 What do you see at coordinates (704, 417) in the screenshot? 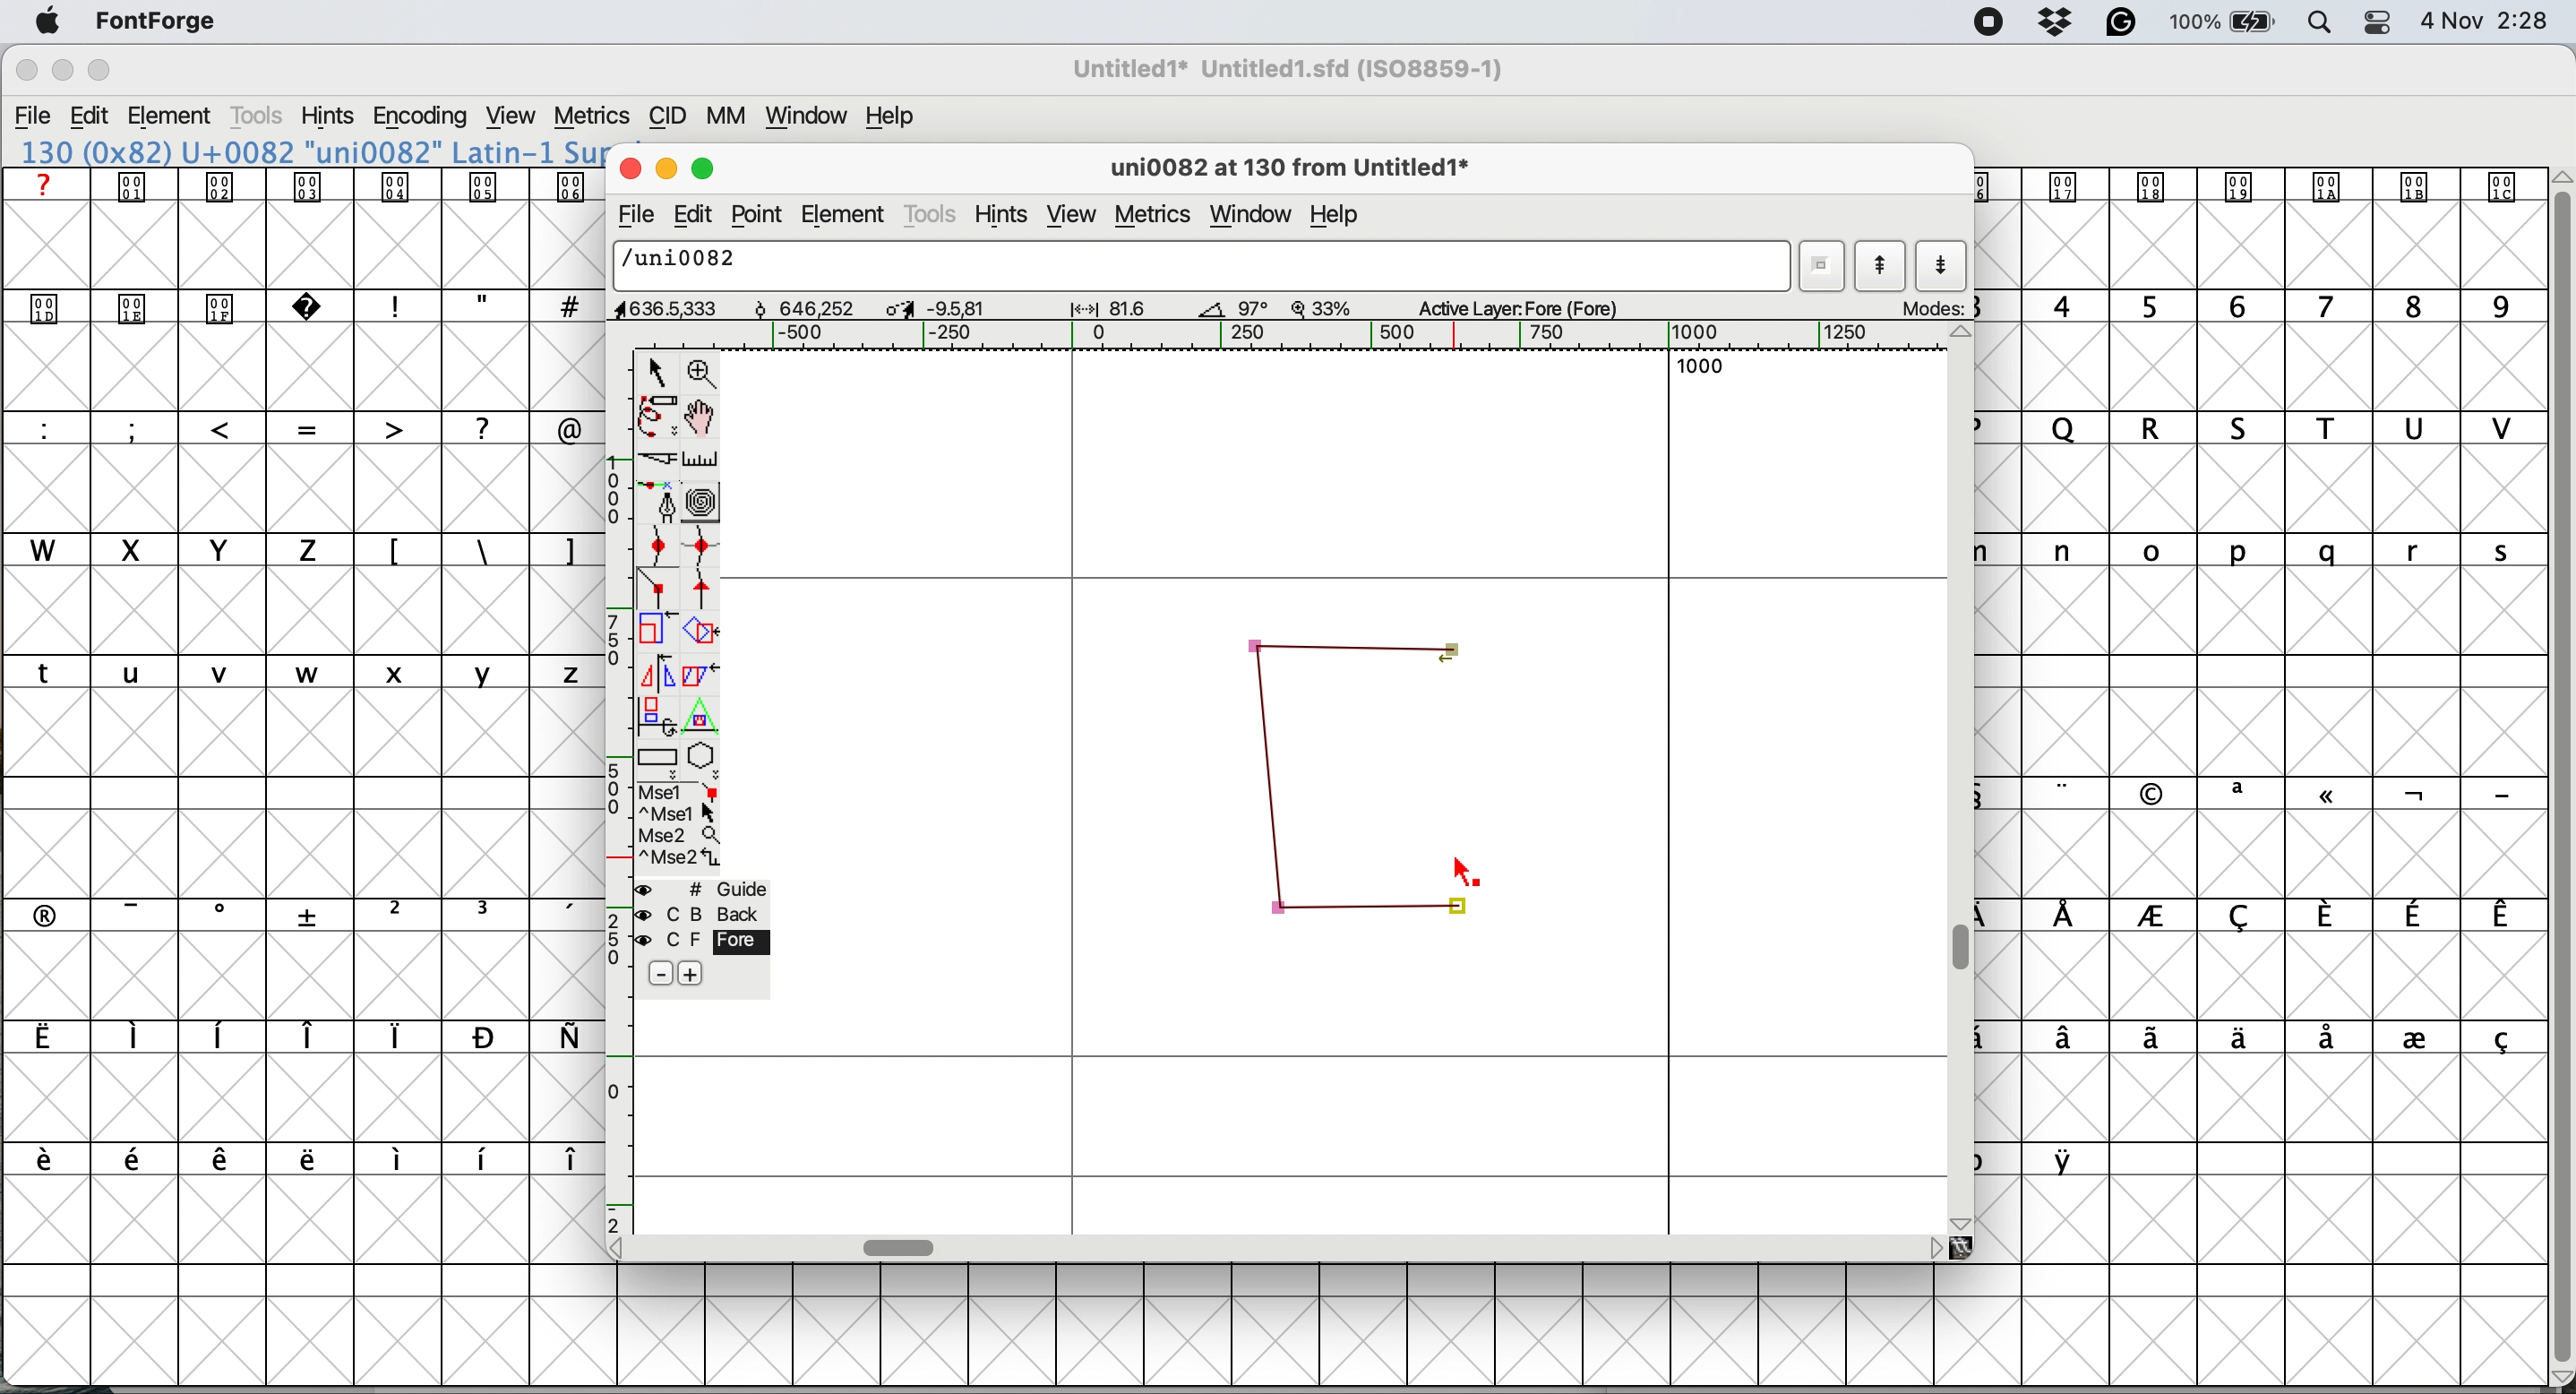
I see `scroll by hand` at bounding box center [704, 417].